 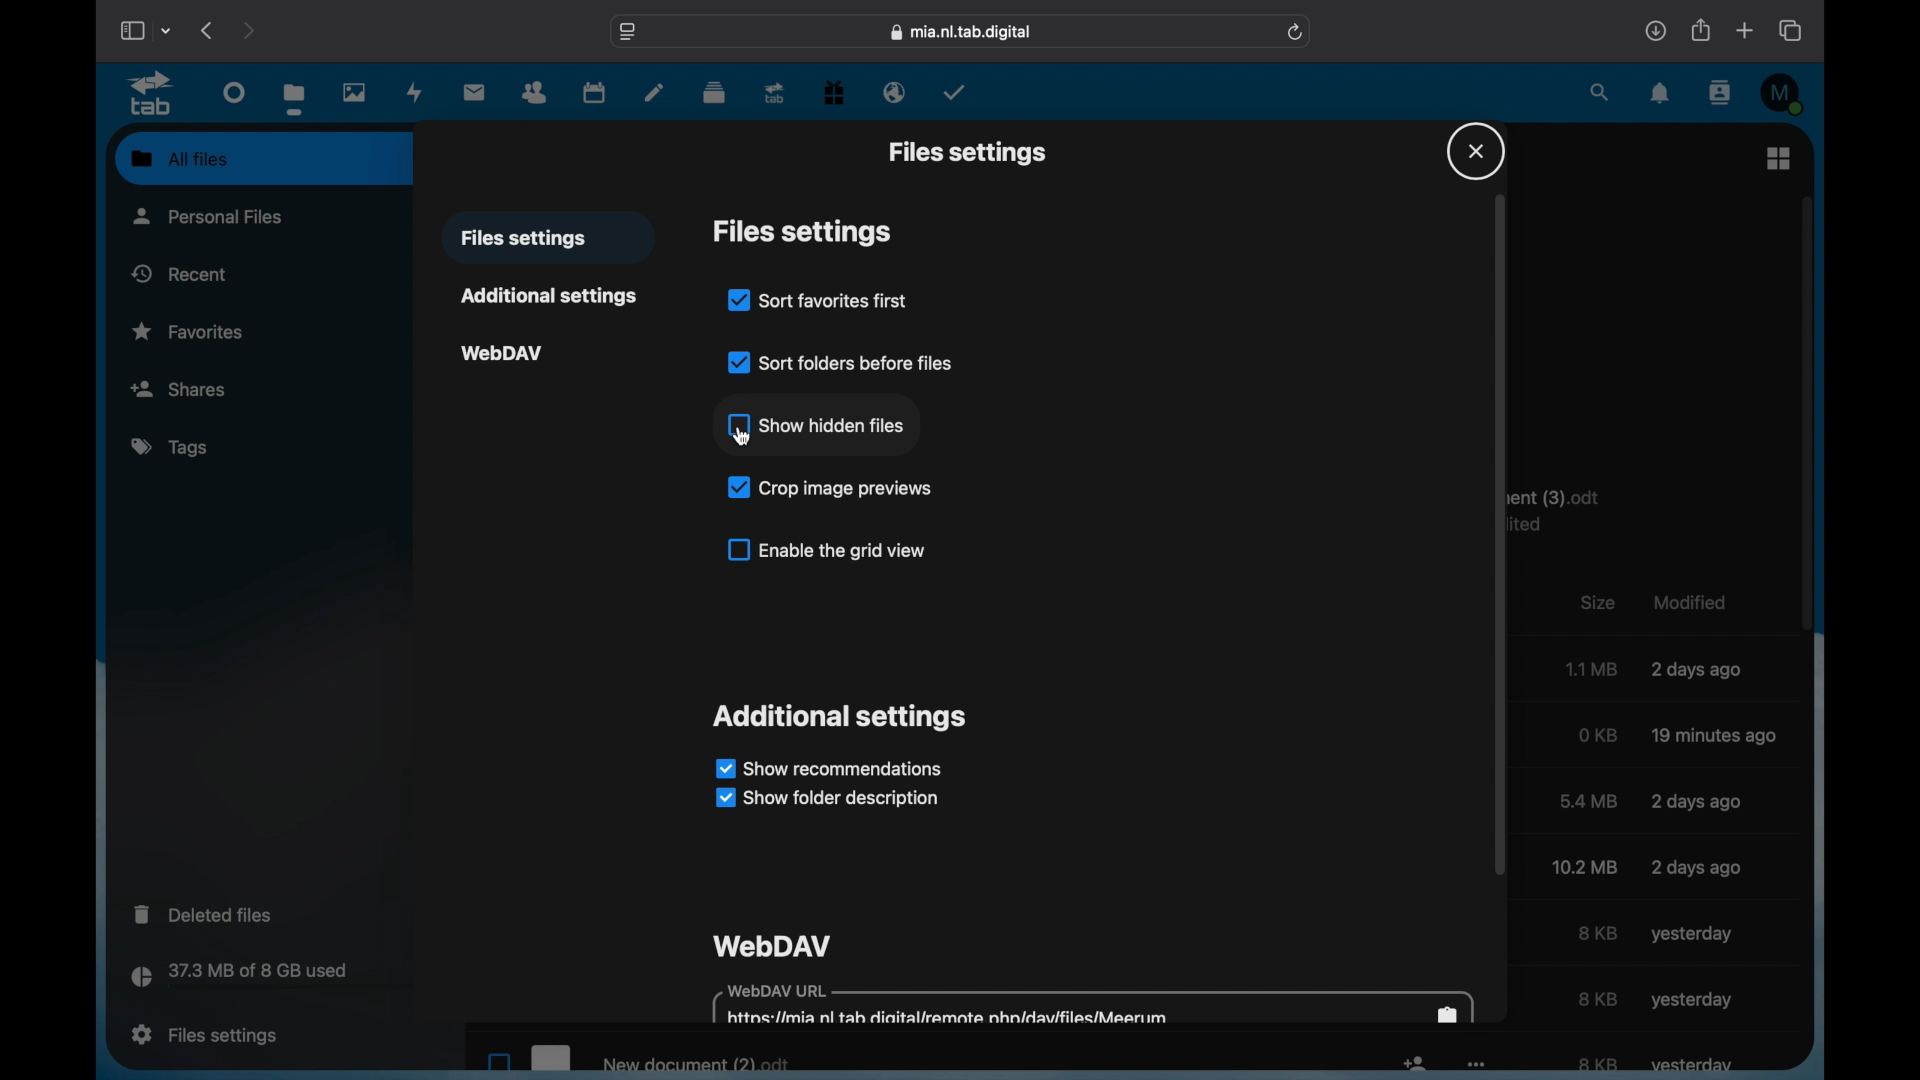 I want to click on new tab, so click(x=1745, y=30).